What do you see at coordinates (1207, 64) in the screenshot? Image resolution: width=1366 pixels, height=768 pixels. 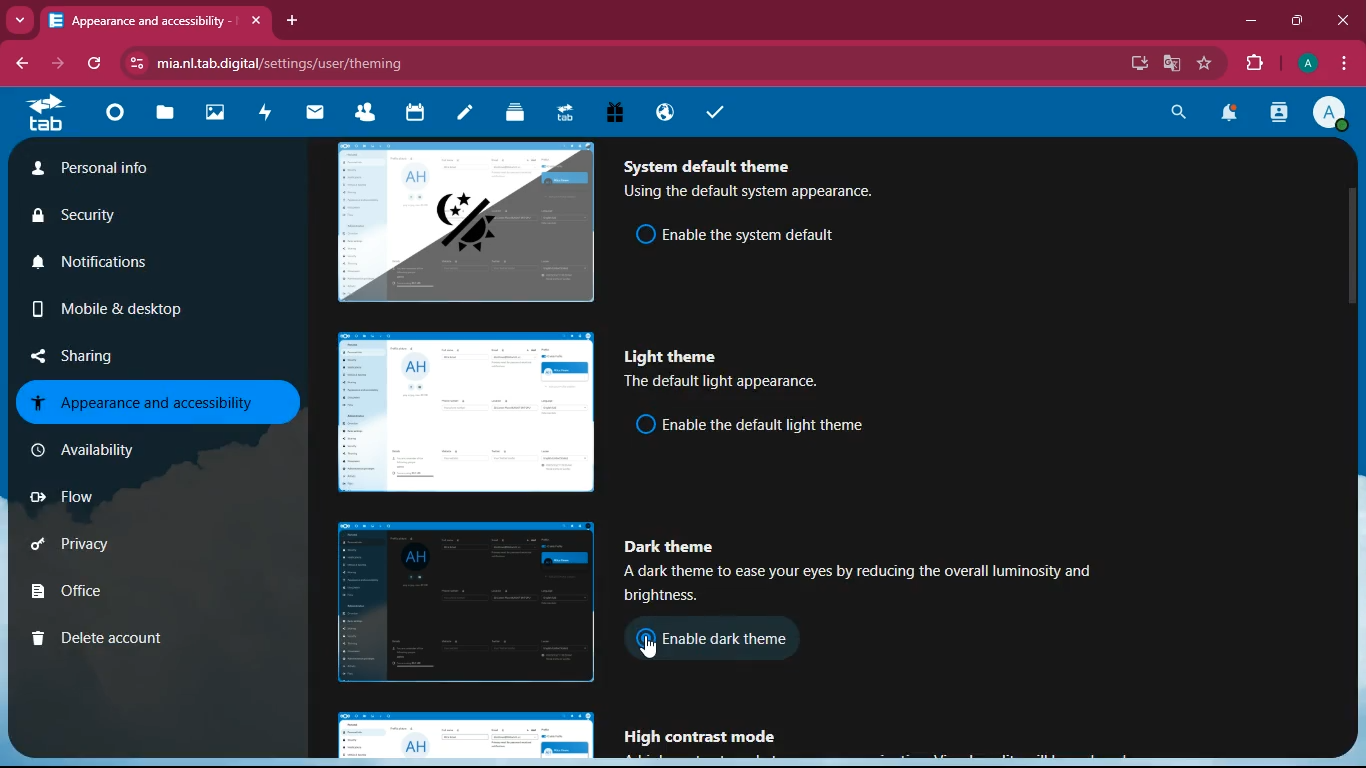 I see `favourite` at bounding box center [1207, 64].